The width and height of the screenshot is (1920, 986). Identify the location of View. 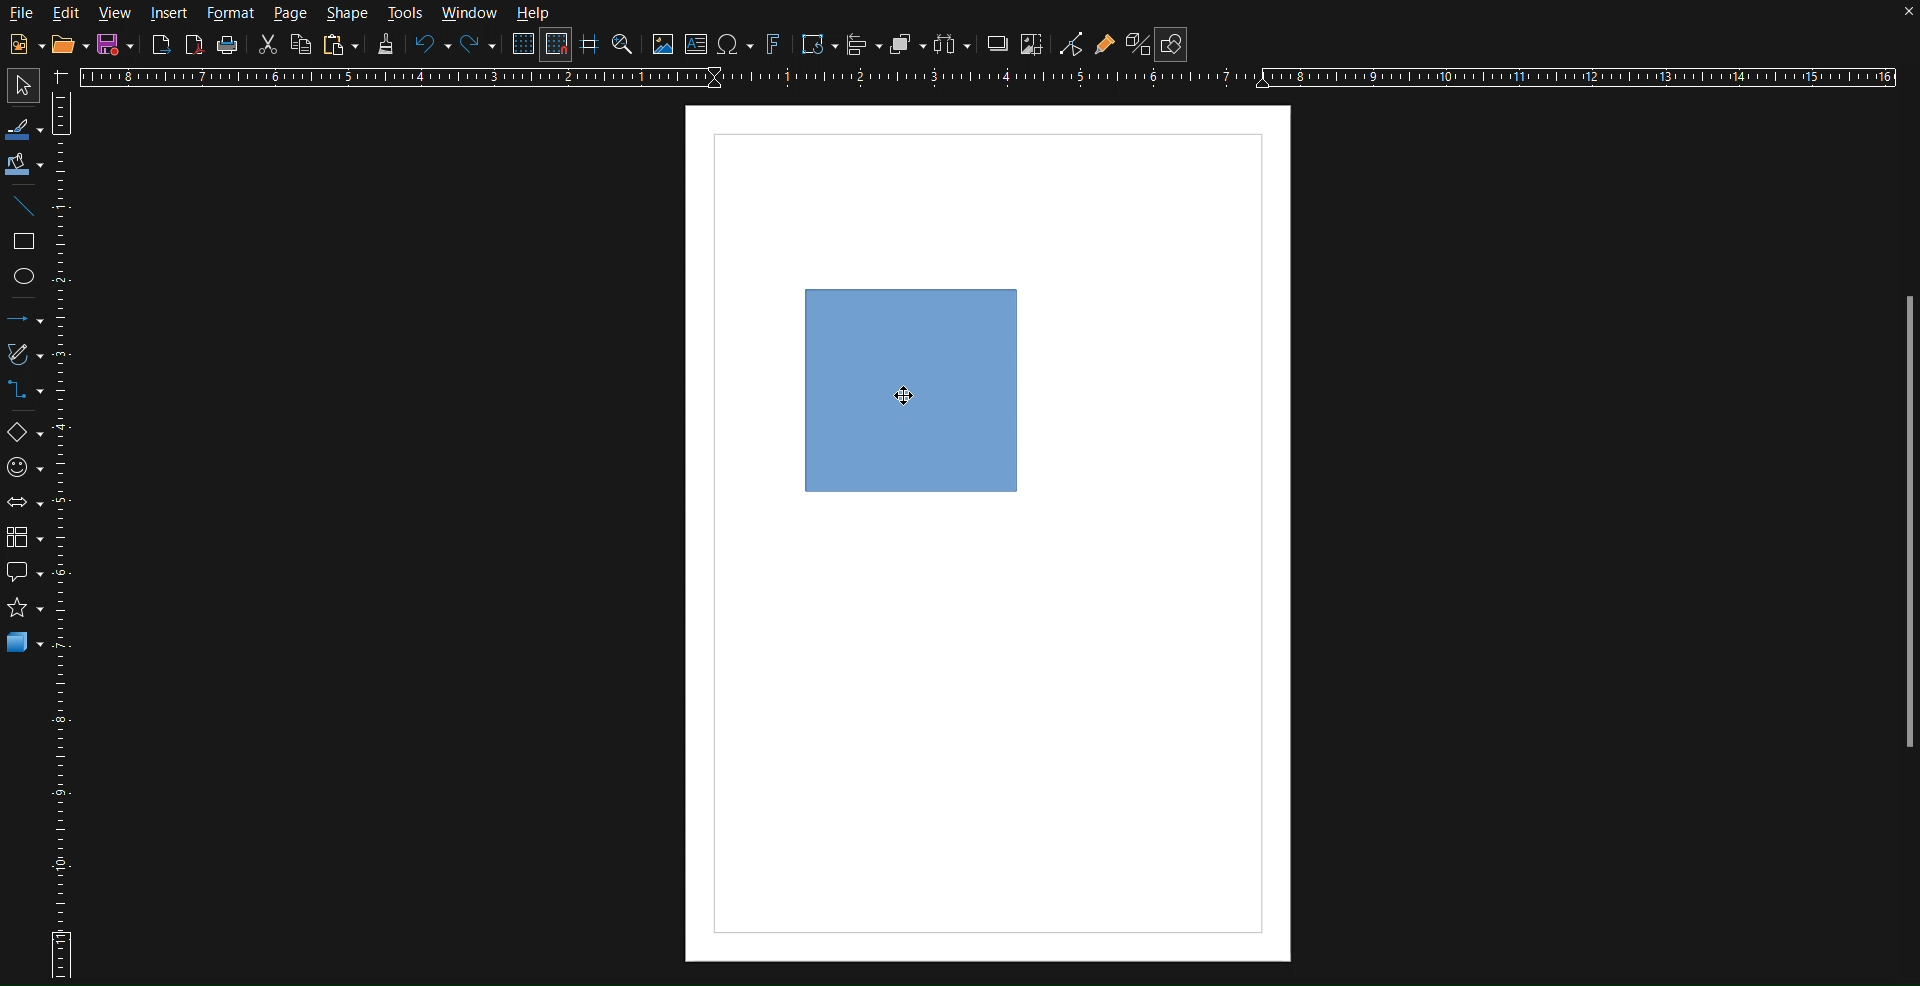
(118, 14).